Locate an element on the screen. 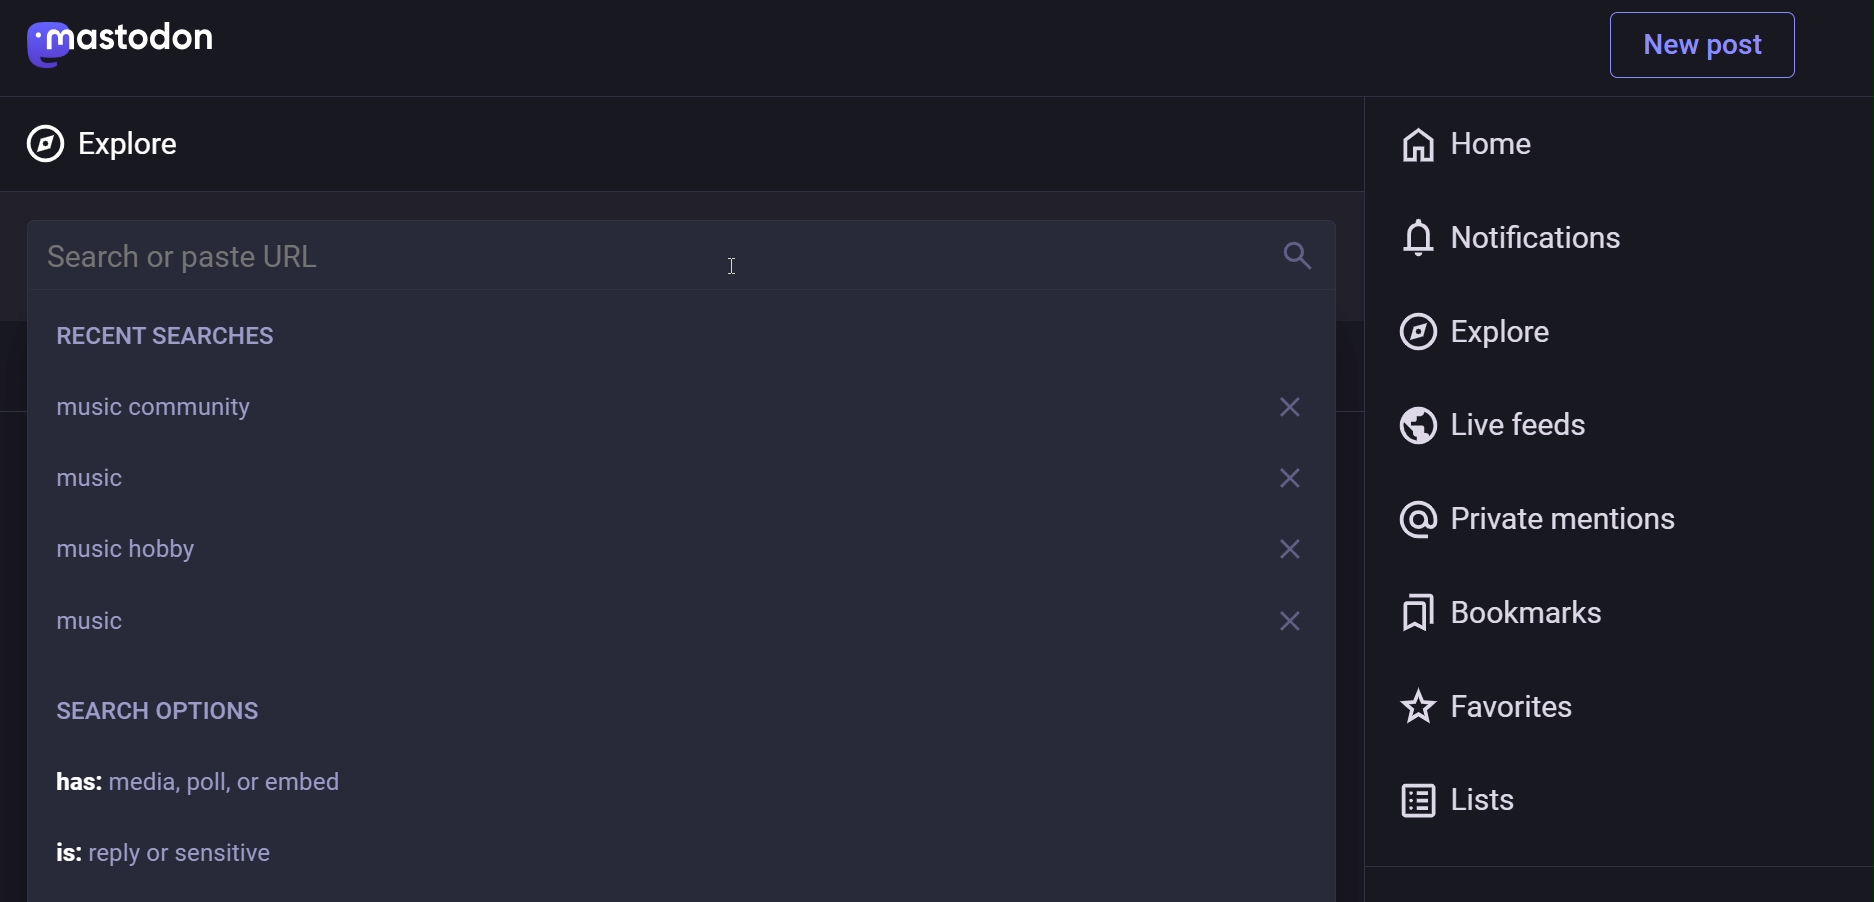 The image size is (1874, 902). has is located at coordinates (206, 783).